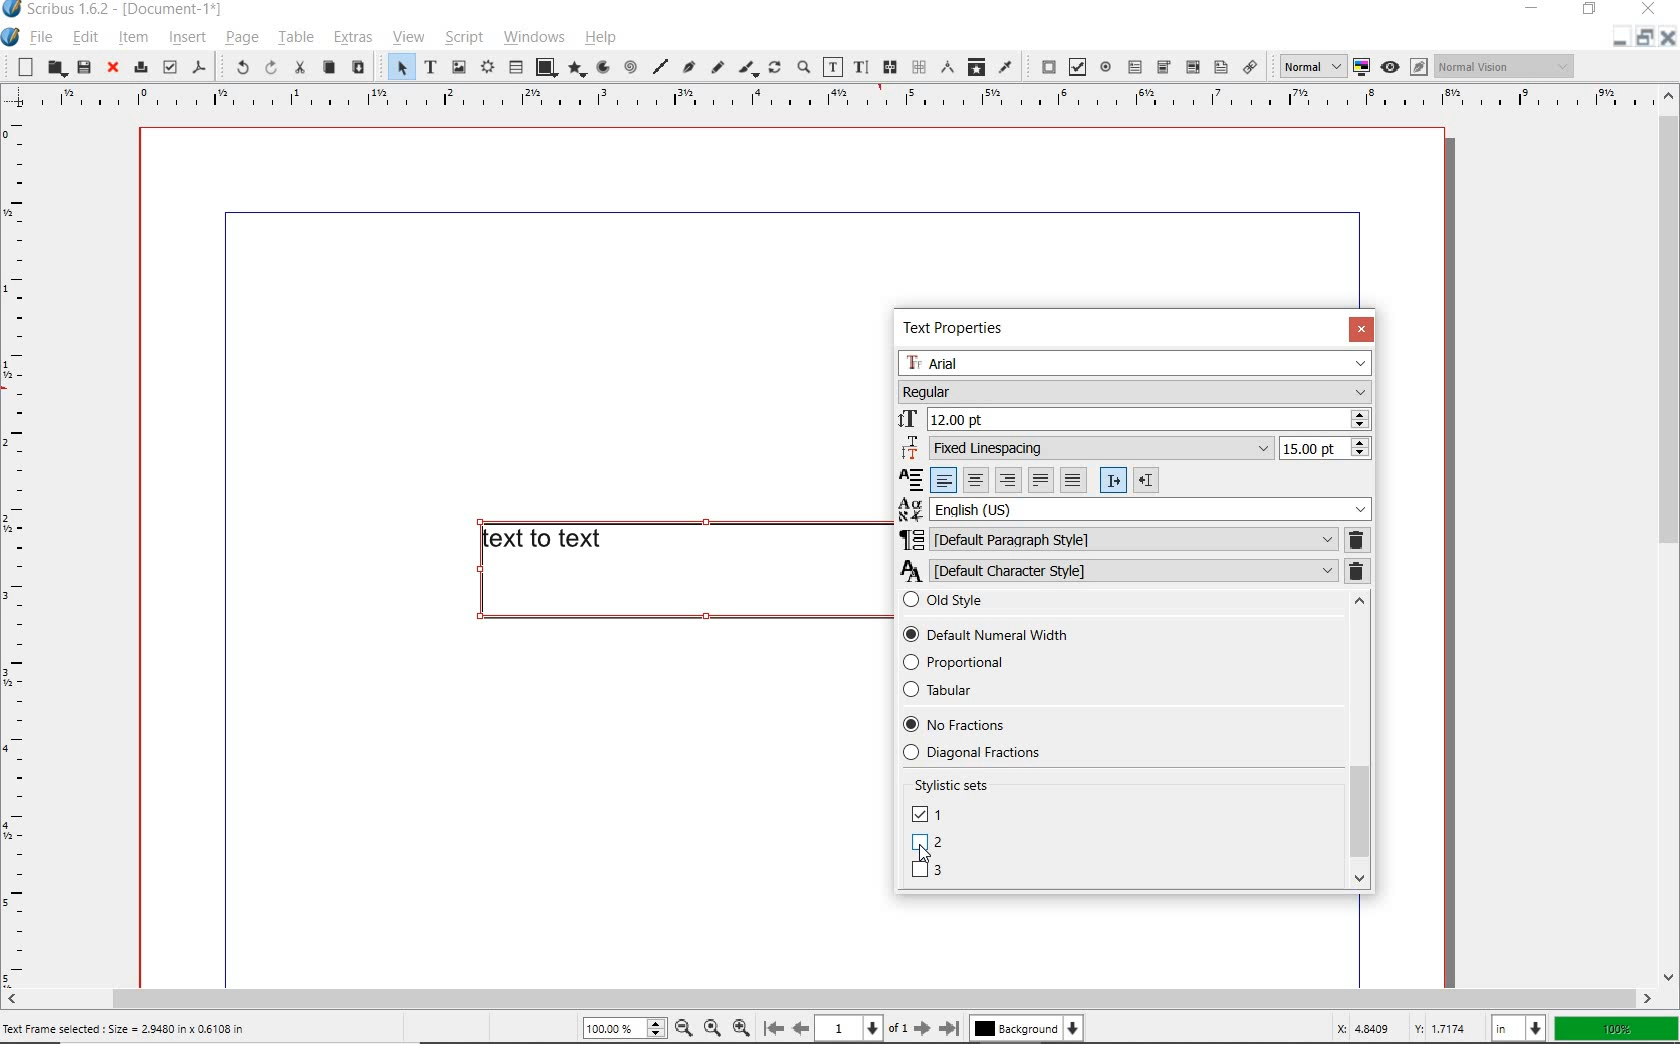  I want to click on undo, so click(234, 66).